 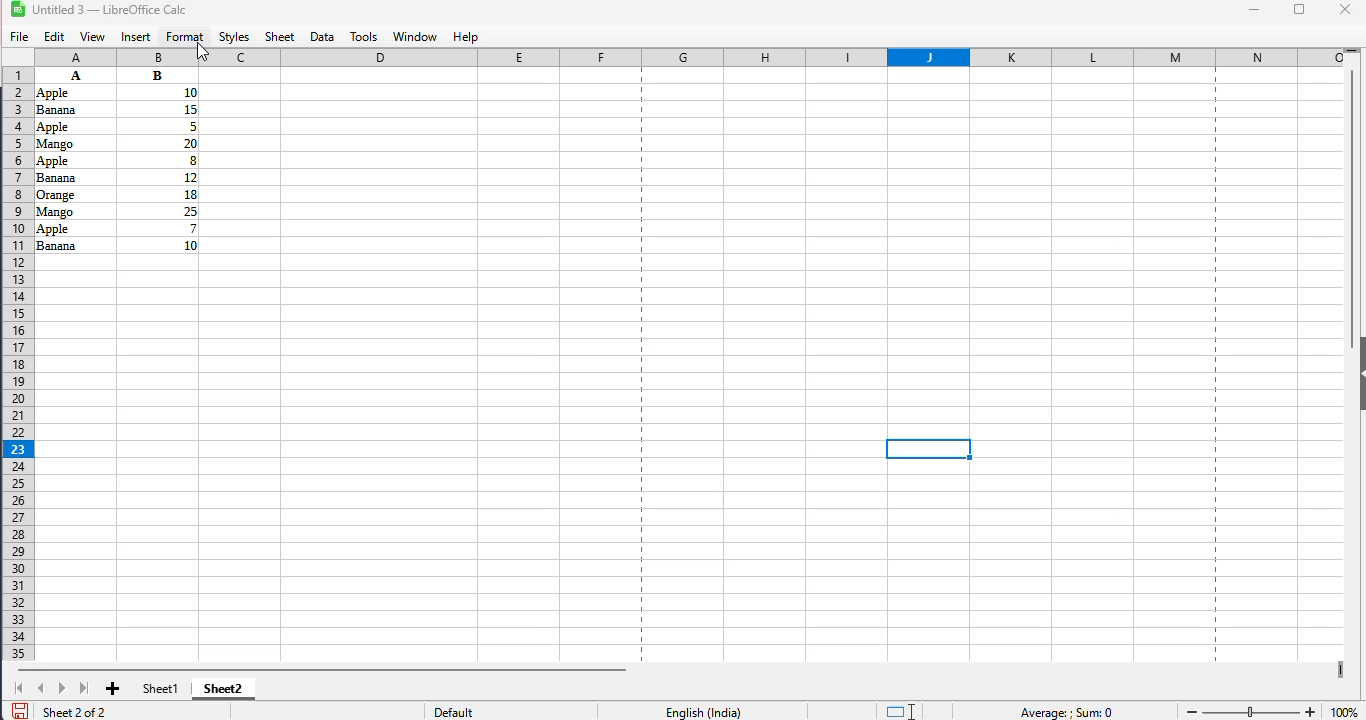 What do you see at coordinates (114, 11) in the screenshot?
I see `Untitled 3 -- (LibreOffice Calc)` at bounding box center [114, 11].